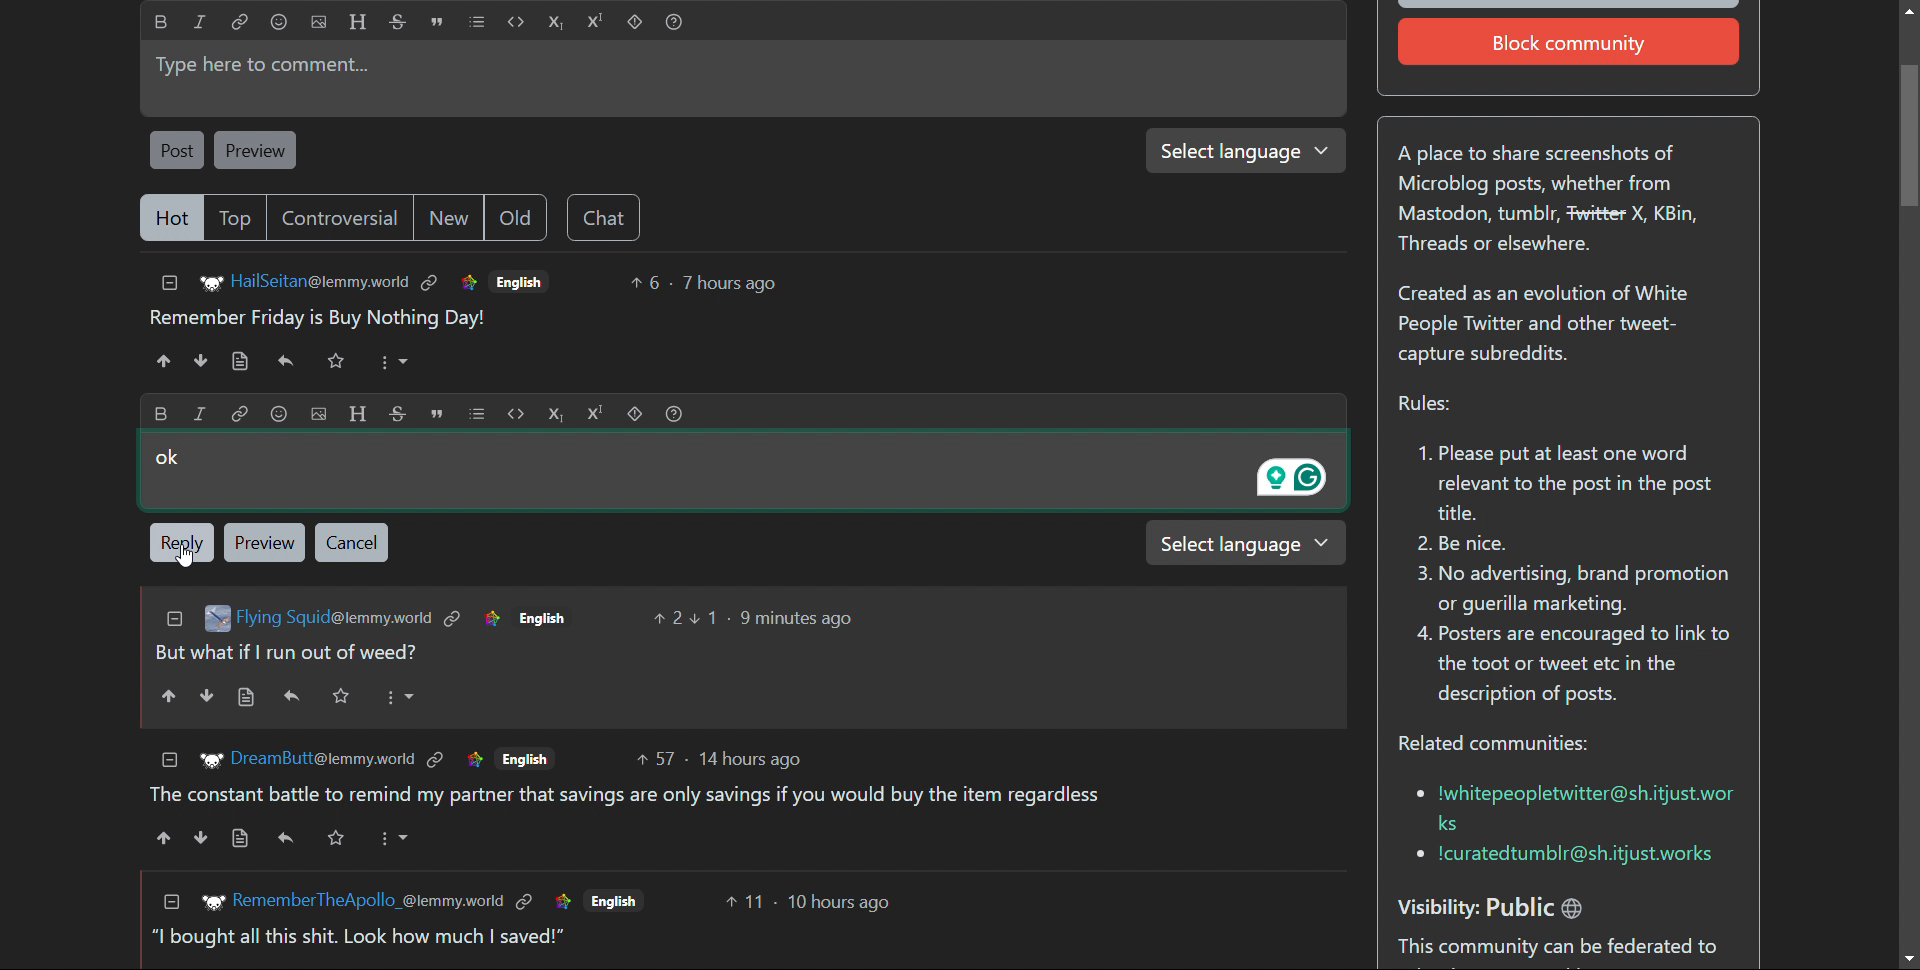 The width and height of the screenshot is (1920, 970). What do you see at coordinates (638, 411) in the screenshot?
I see `spoiler` at bounding box center [638, 411].